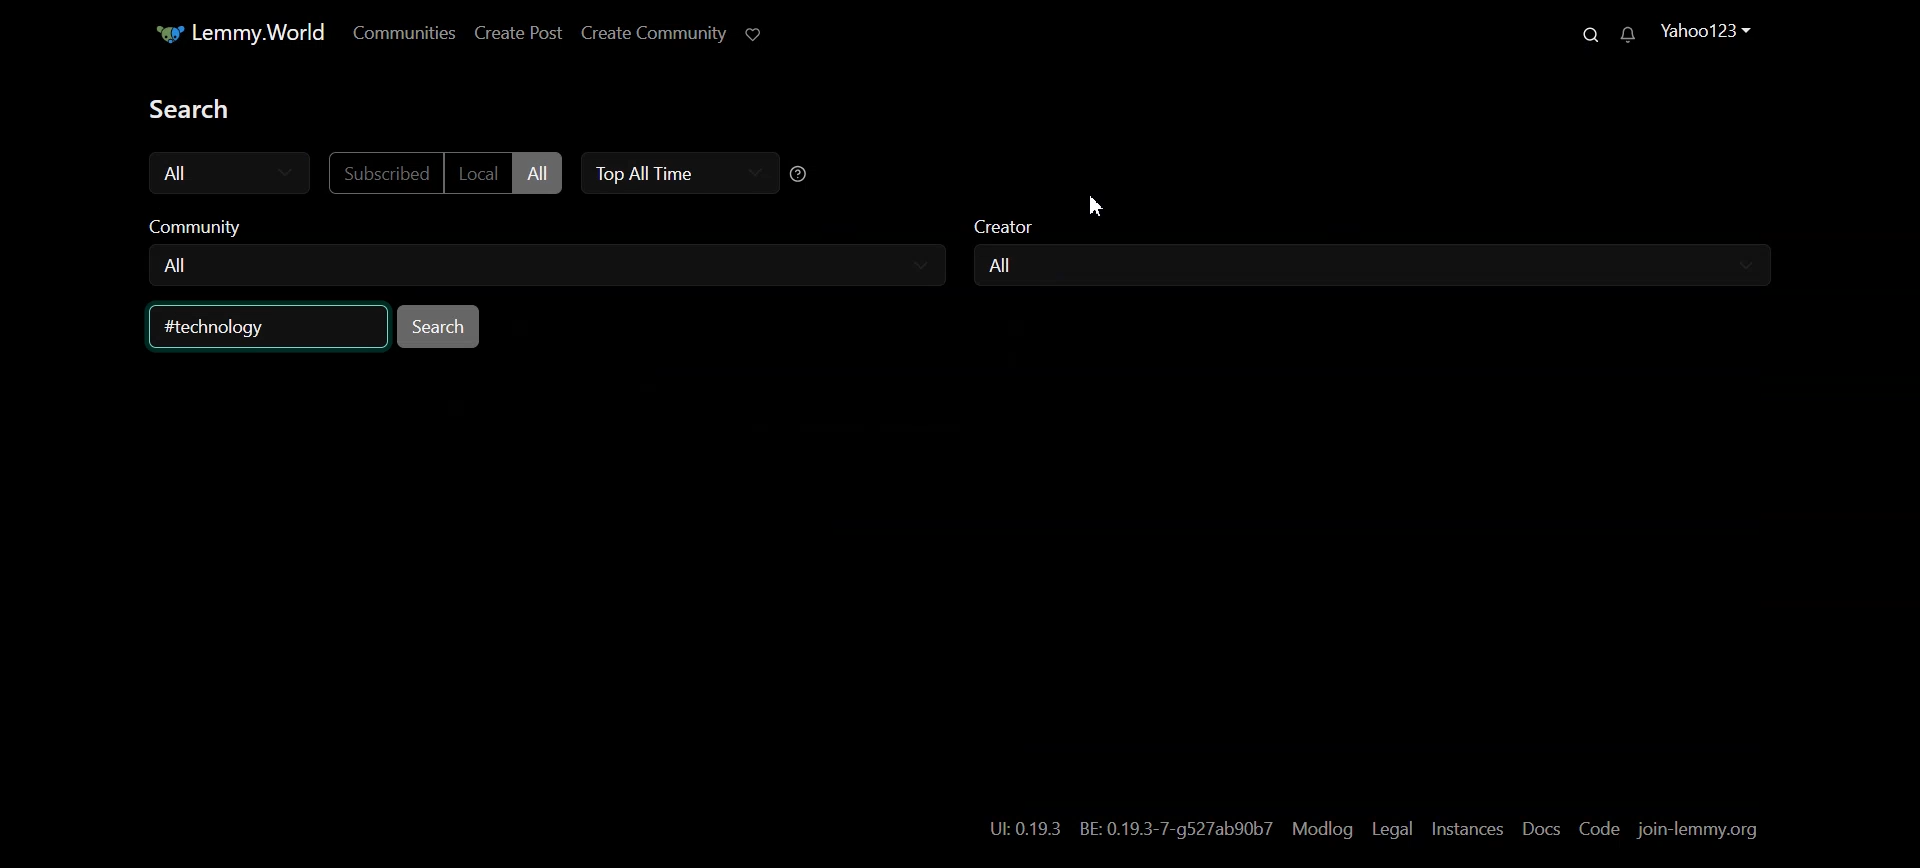 Image resolution: width=1920 pixels, height=868 pixels. I want to click on Sorting Help, so click(800, 173).